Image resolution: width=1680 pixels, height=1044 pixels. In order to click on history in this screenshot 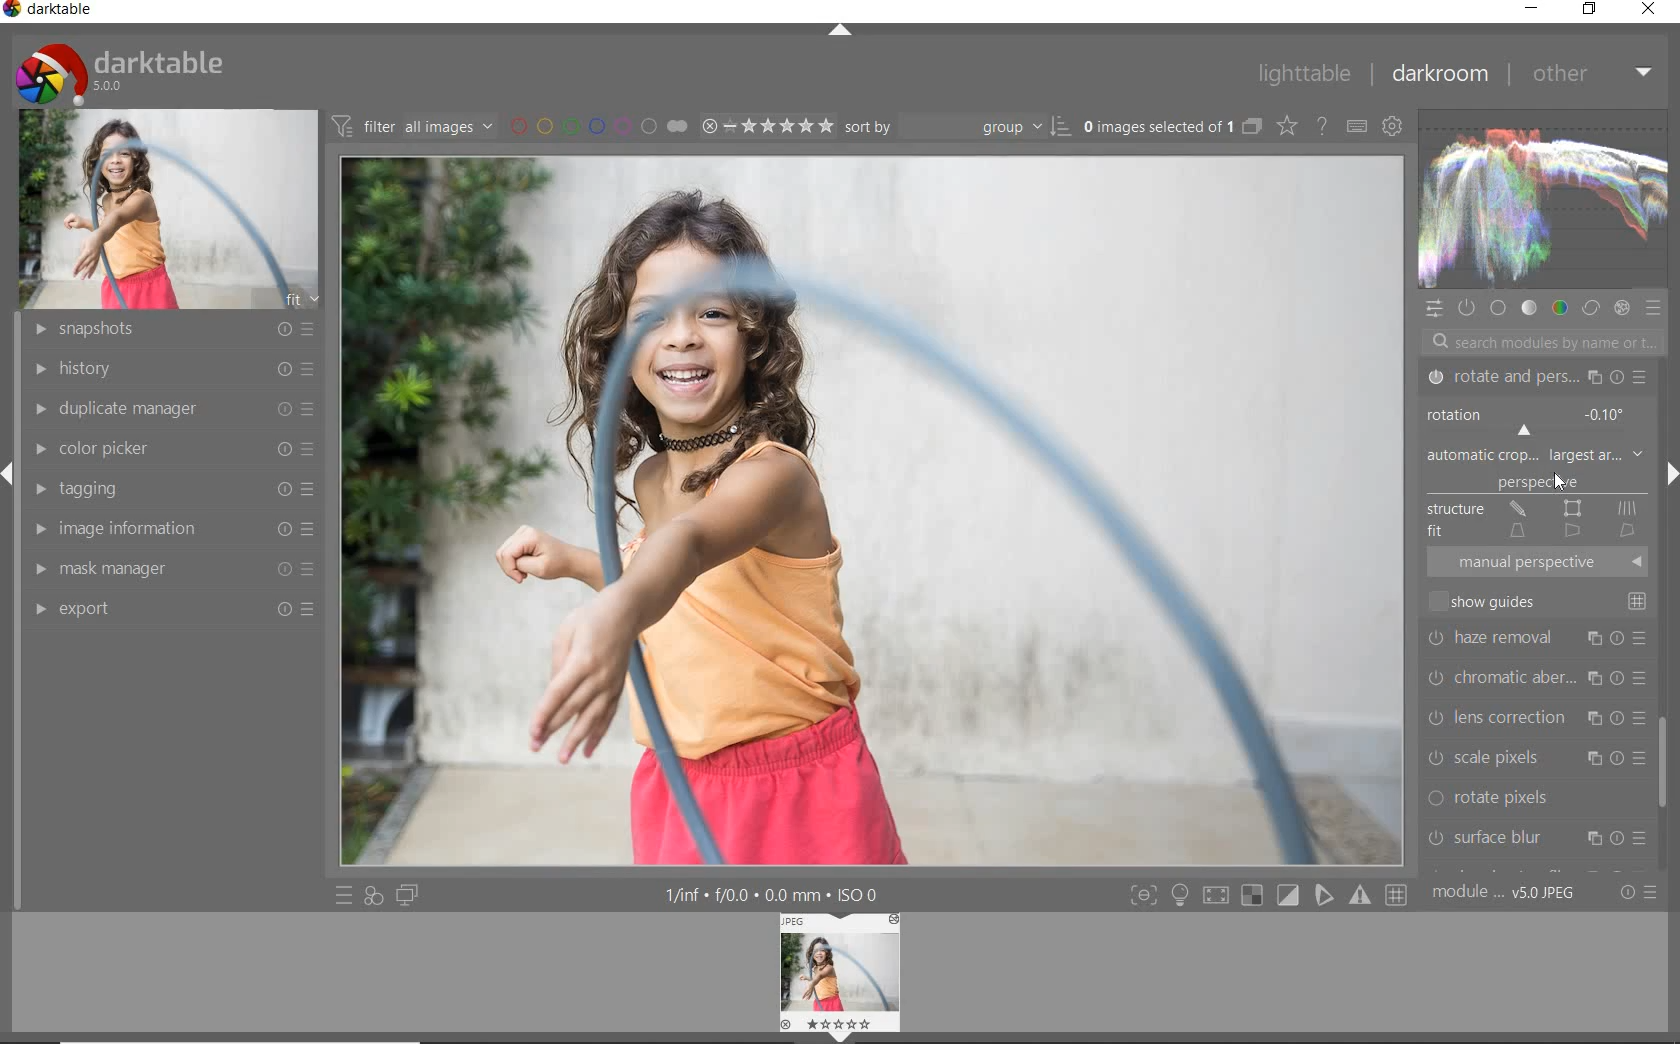, I will do `click(175, 368)`.